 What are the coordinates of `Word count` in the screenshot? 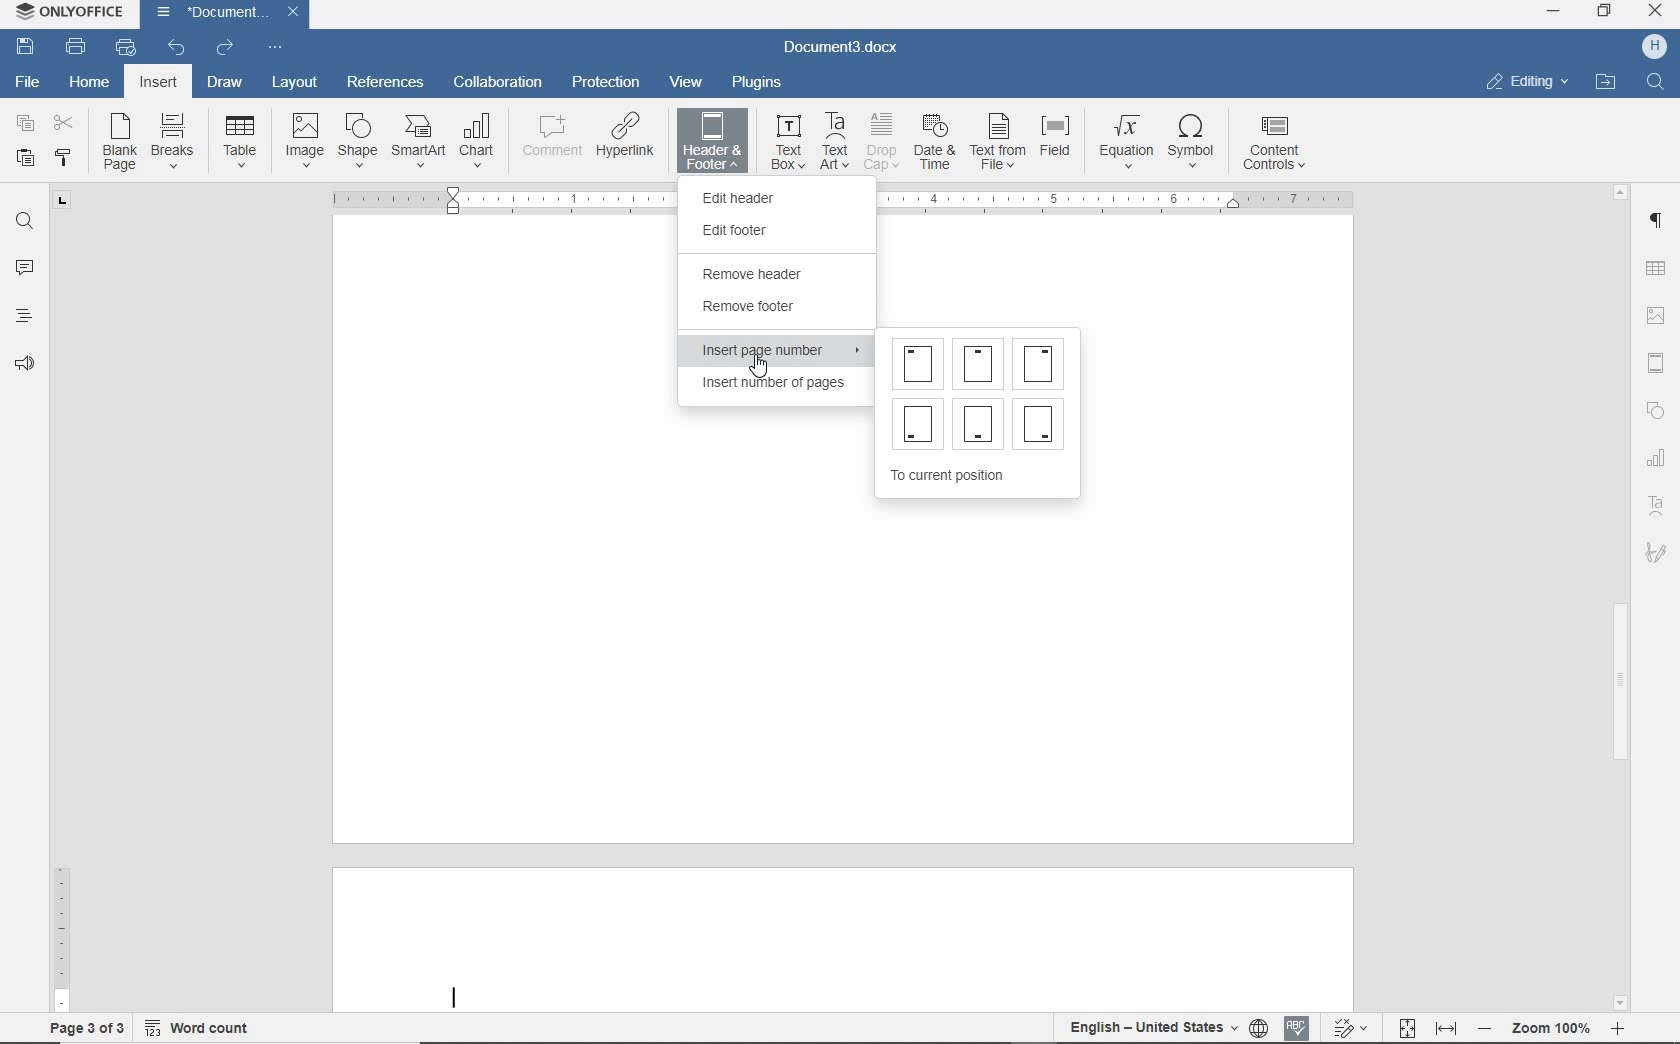 It's located at (199, 1024).